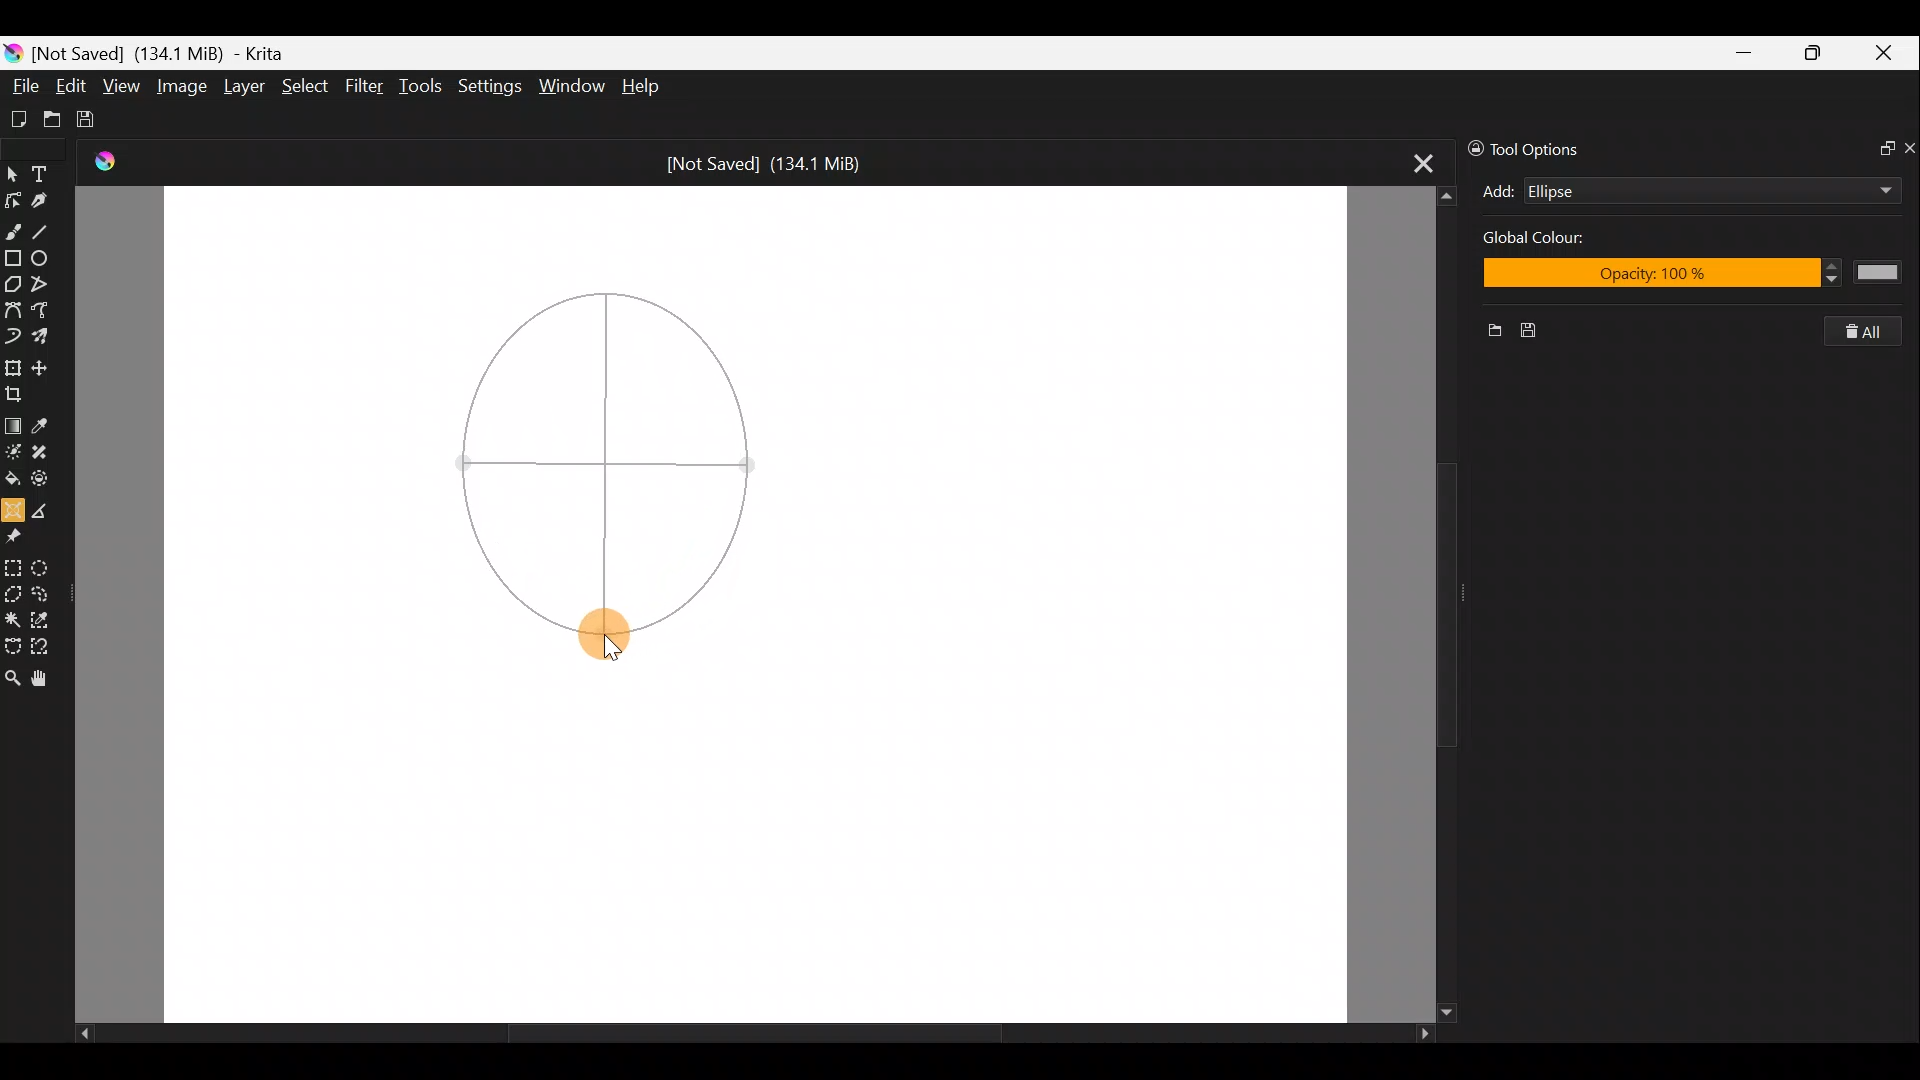  Describe the element at coordinates (44, 170) in the screenshot. I see `Text tool` at that location.